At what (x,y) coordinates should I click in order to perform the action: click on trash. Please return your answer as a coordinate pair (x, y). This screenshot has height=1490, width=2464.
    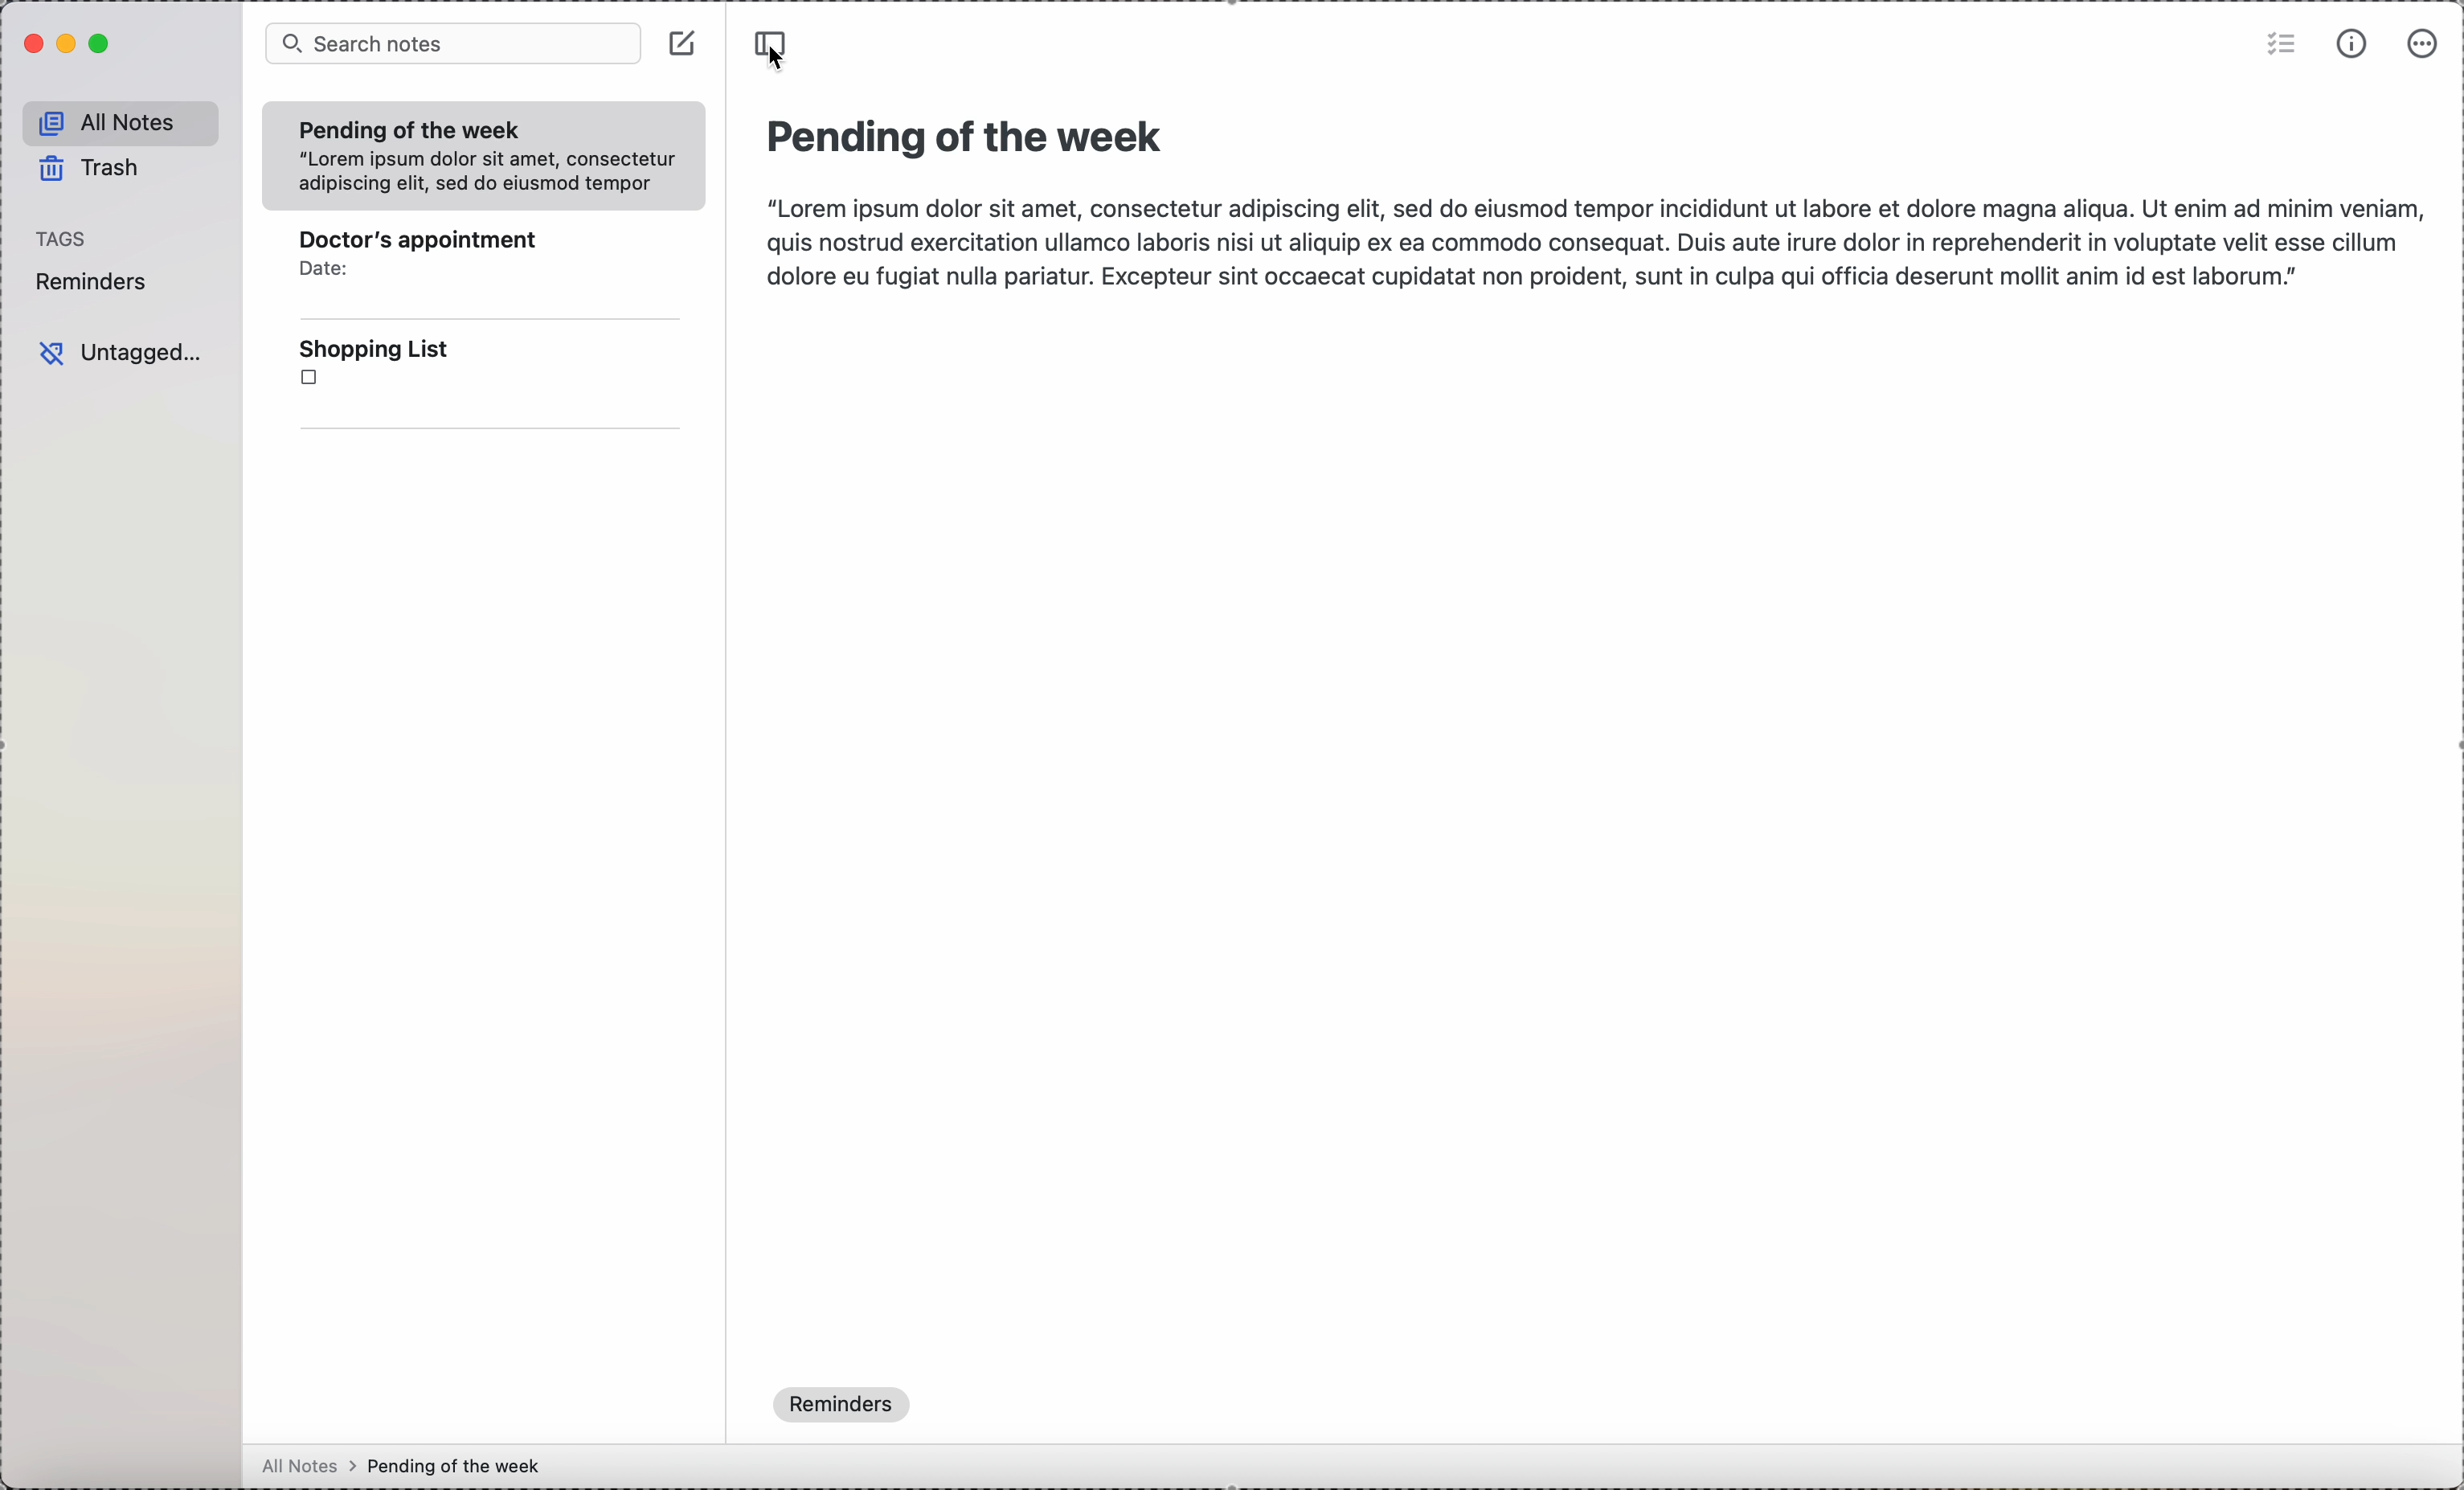
    Looking at the image, I should click on (94, 170).